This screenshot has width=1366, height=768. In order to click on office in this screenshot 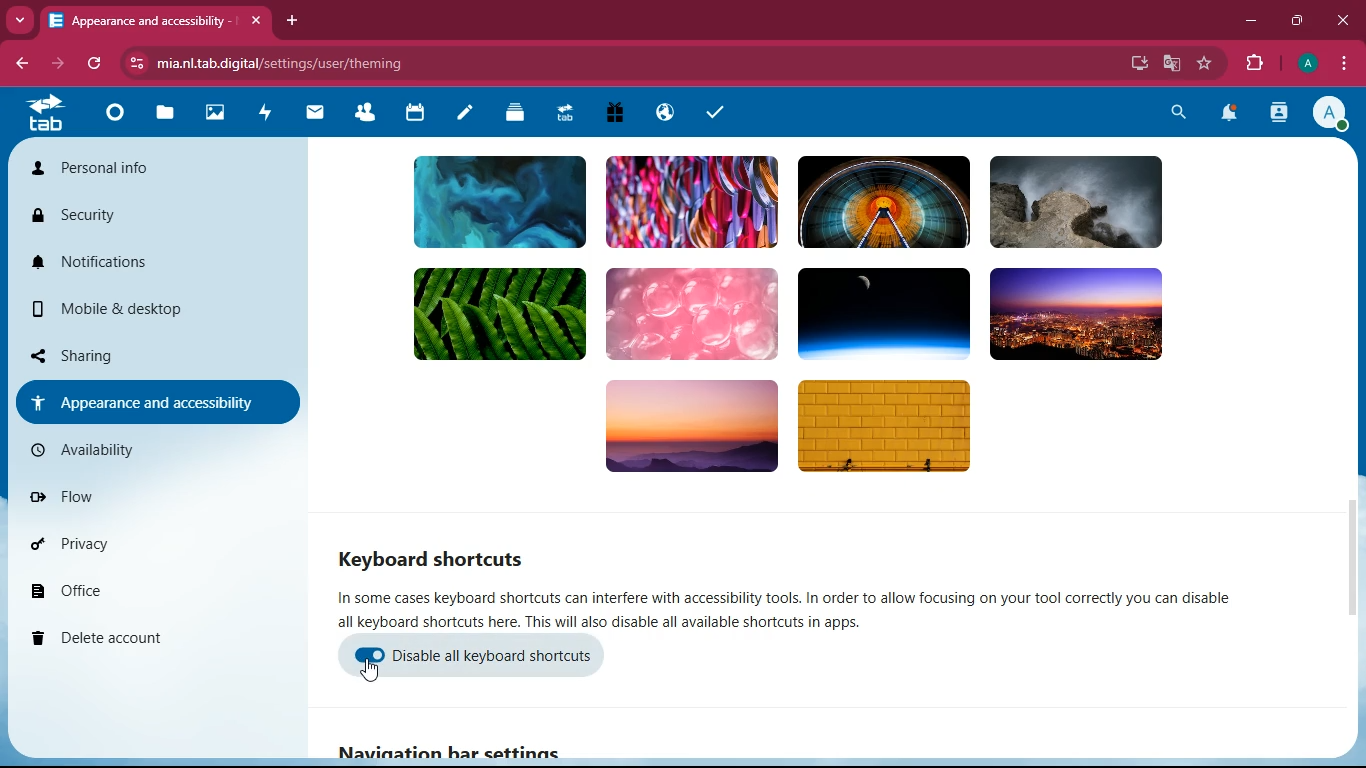, I will do `click(167, 593)`.